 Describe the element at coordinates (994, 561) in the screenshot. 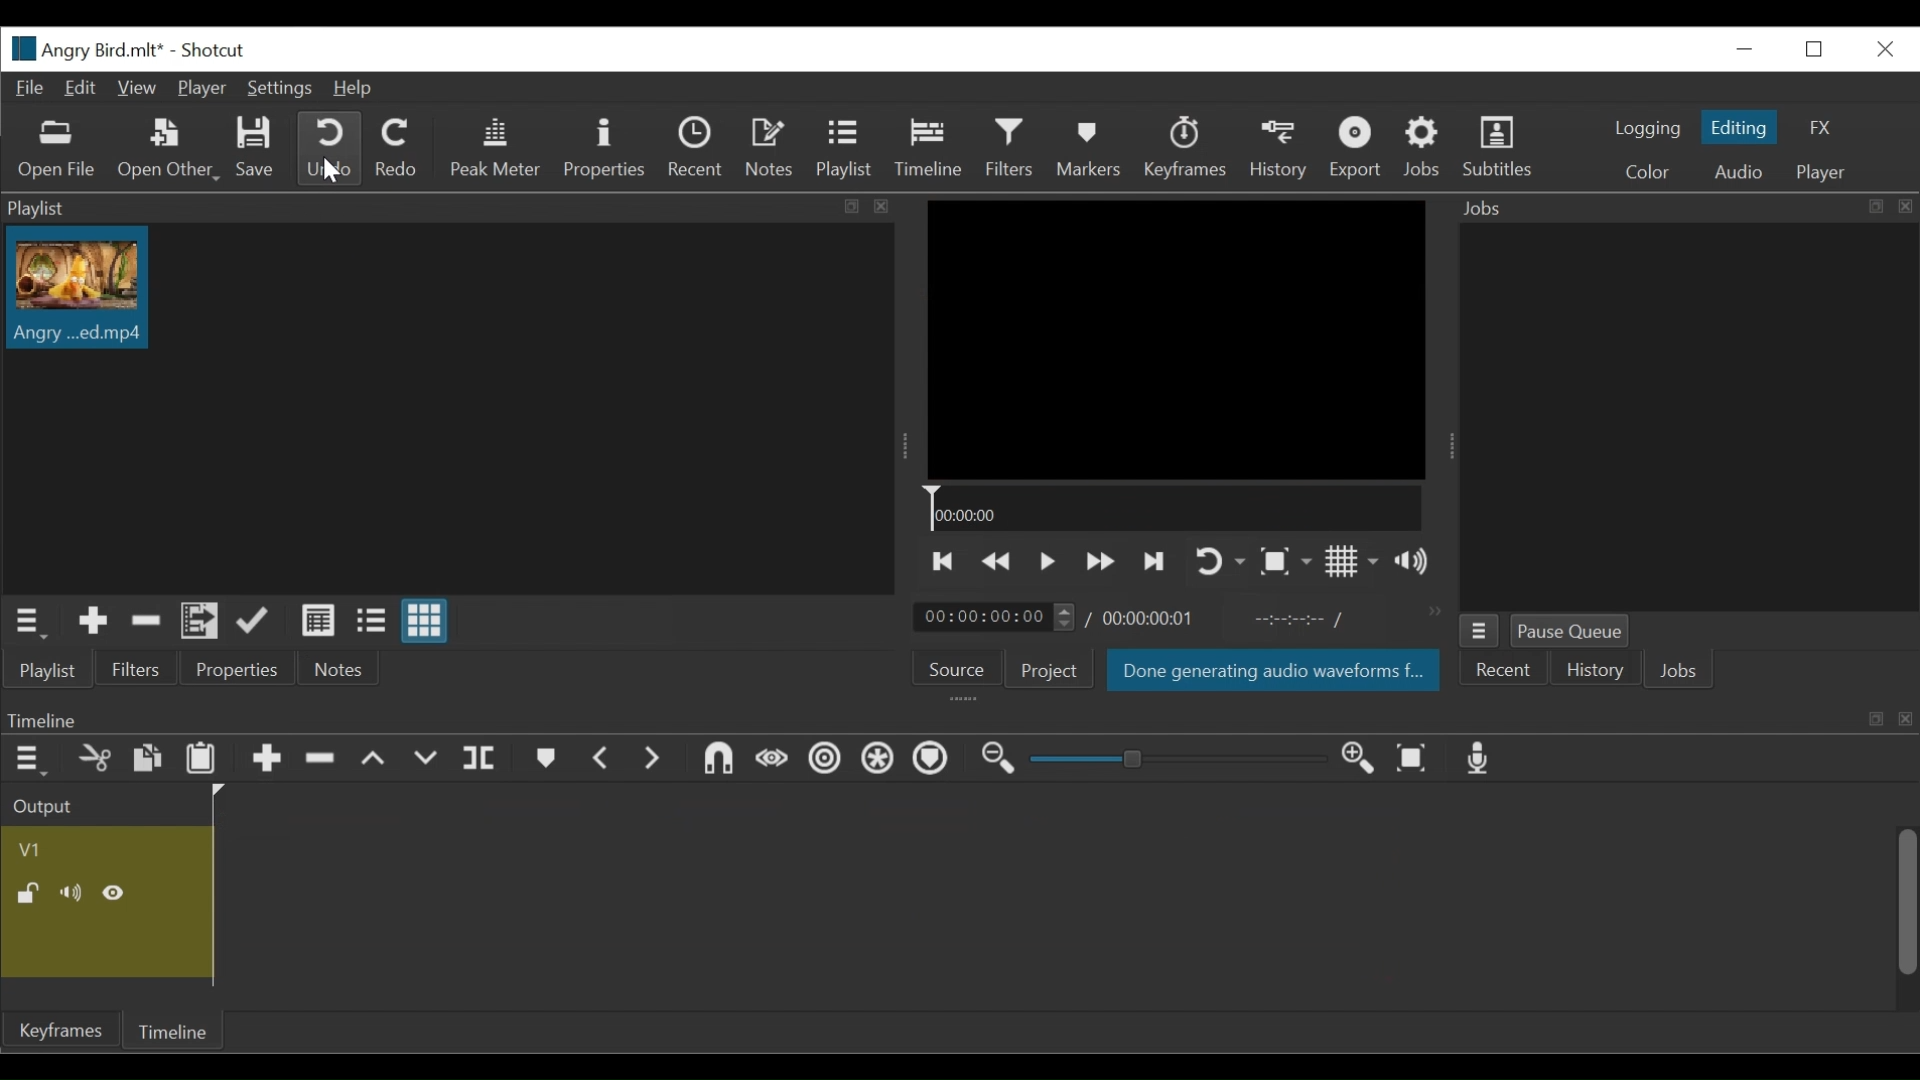

I see `Play backward quickly` at that location.